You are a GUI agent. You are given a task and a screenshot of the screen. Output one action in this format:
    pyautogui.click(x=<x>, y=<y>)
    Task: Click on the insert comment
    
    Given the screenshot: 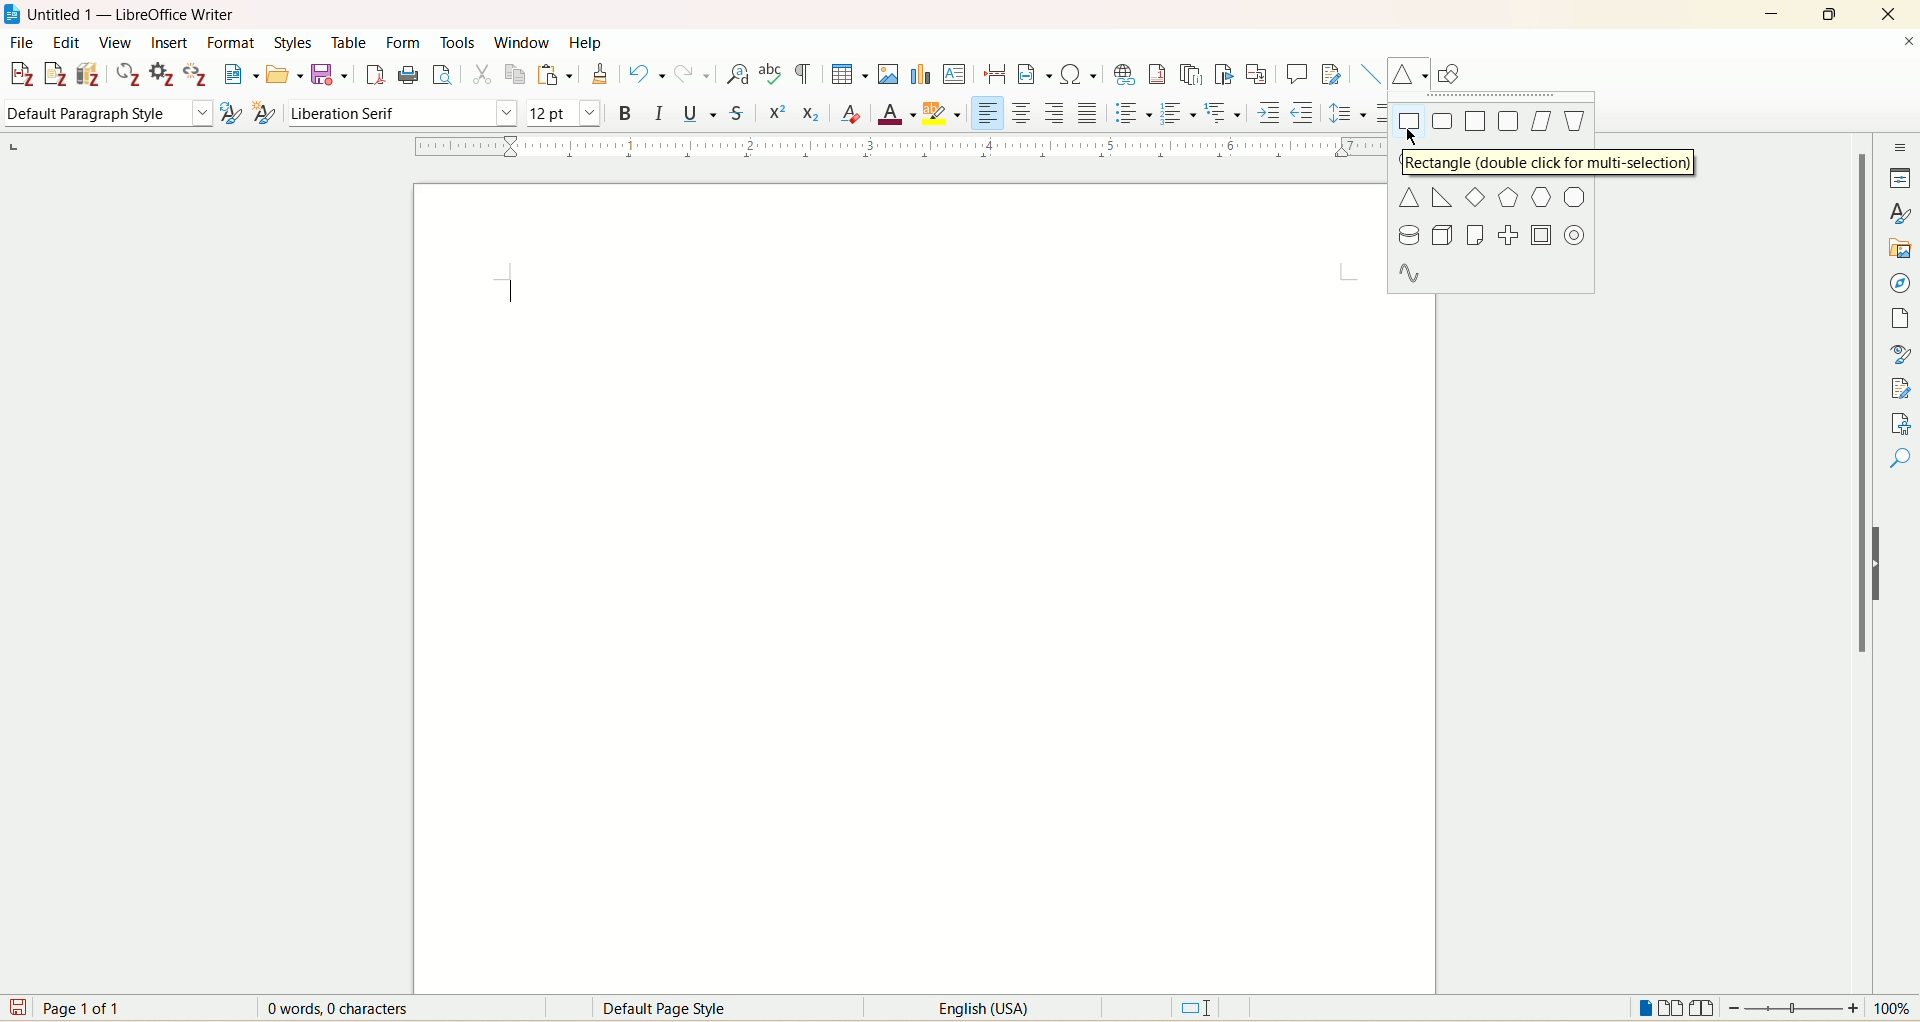 What is the action you would take?
    pyautogui.click(x=1300, y=74)
    